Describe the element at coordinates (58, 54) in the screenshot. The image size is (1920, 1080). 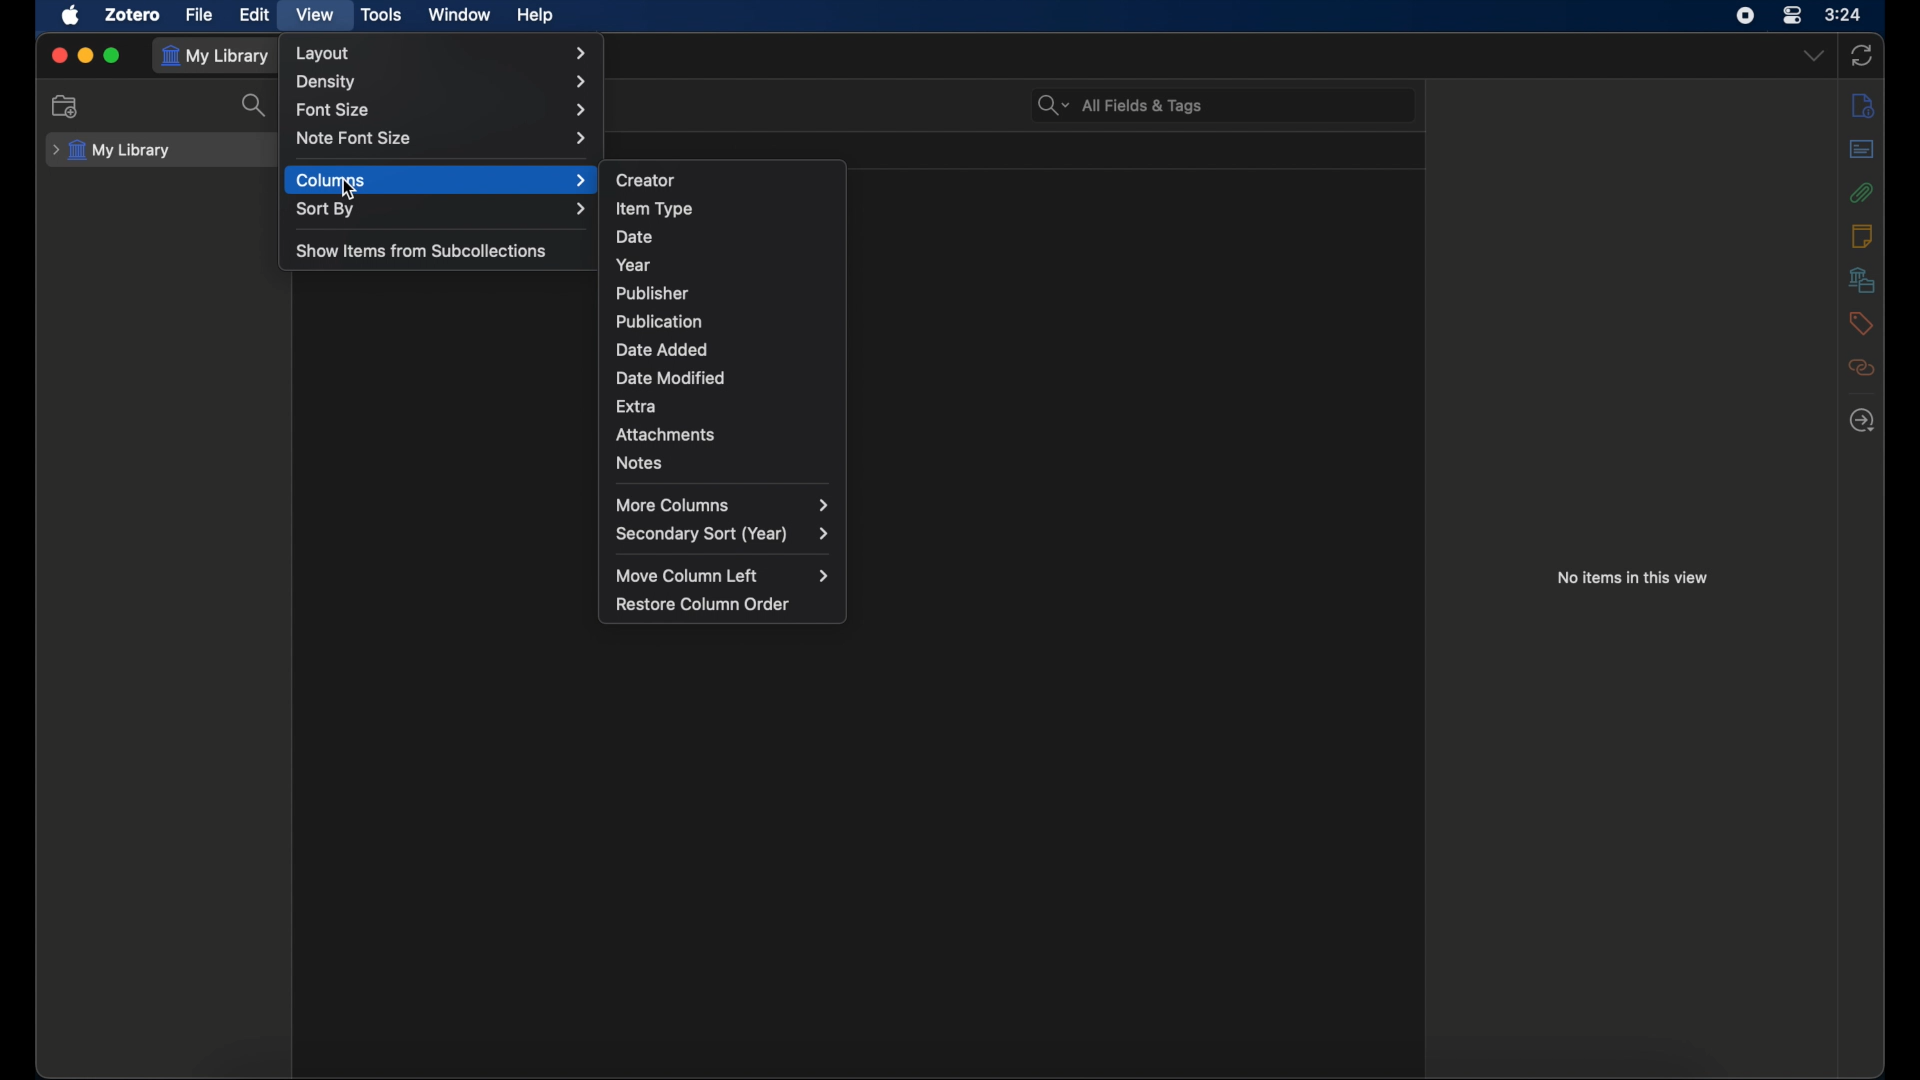
I see `close` at that location.